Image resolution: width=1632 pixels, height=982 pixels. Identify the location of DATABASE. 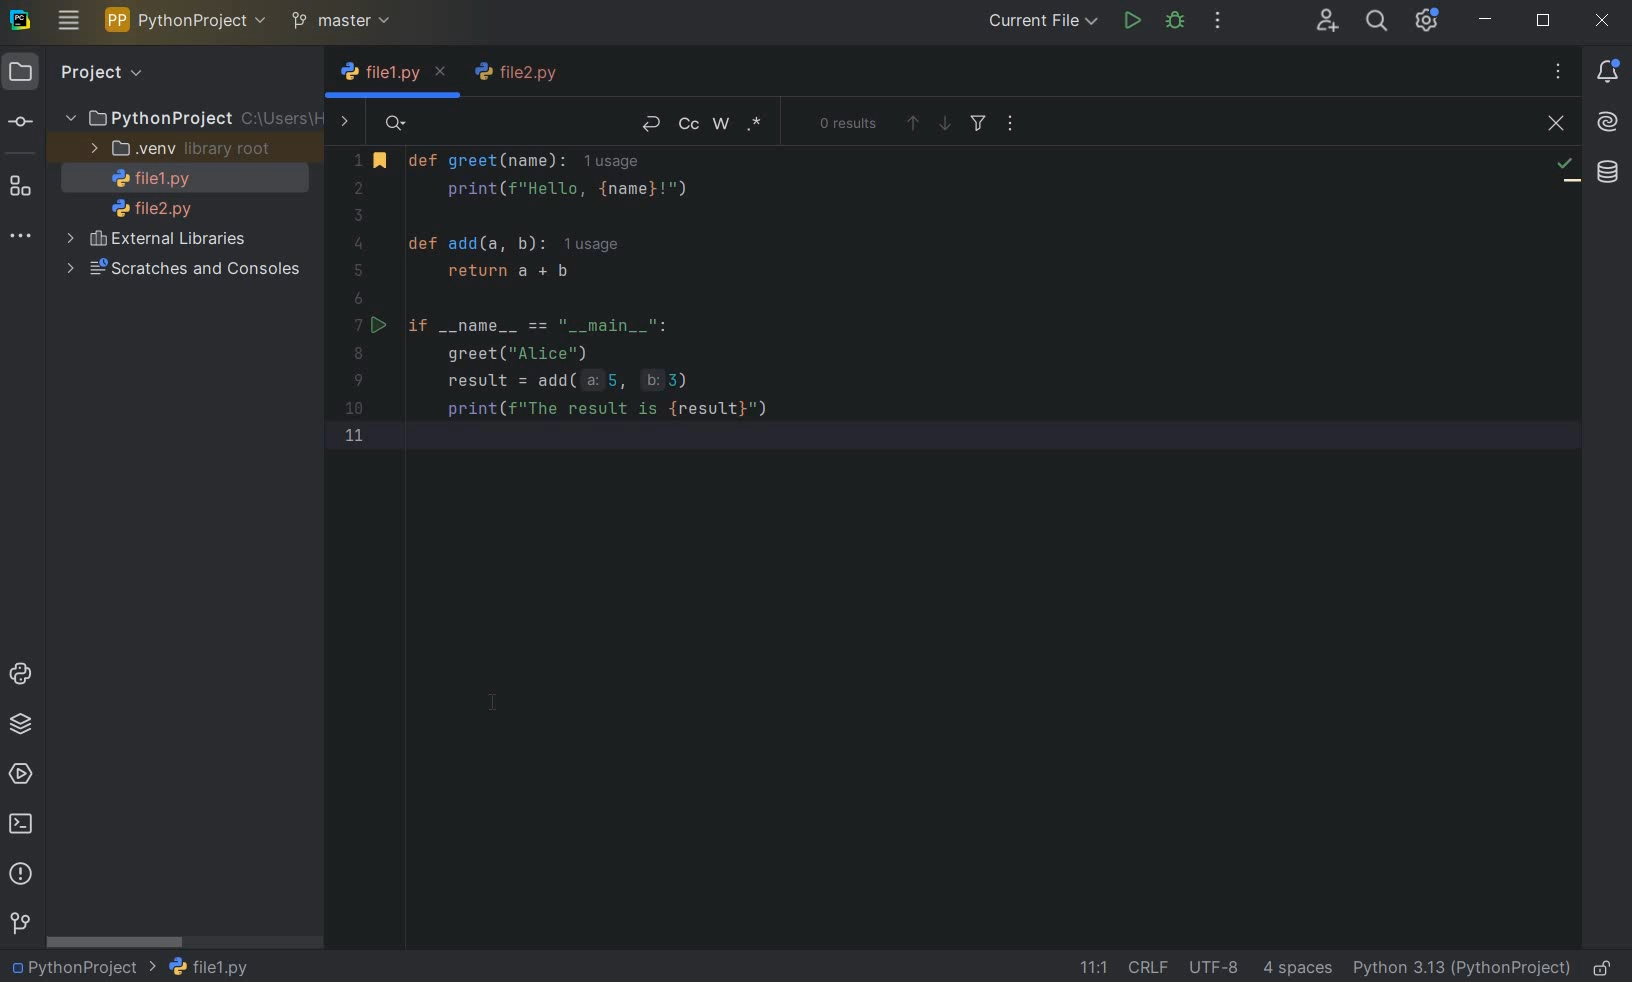
(1608, 171).